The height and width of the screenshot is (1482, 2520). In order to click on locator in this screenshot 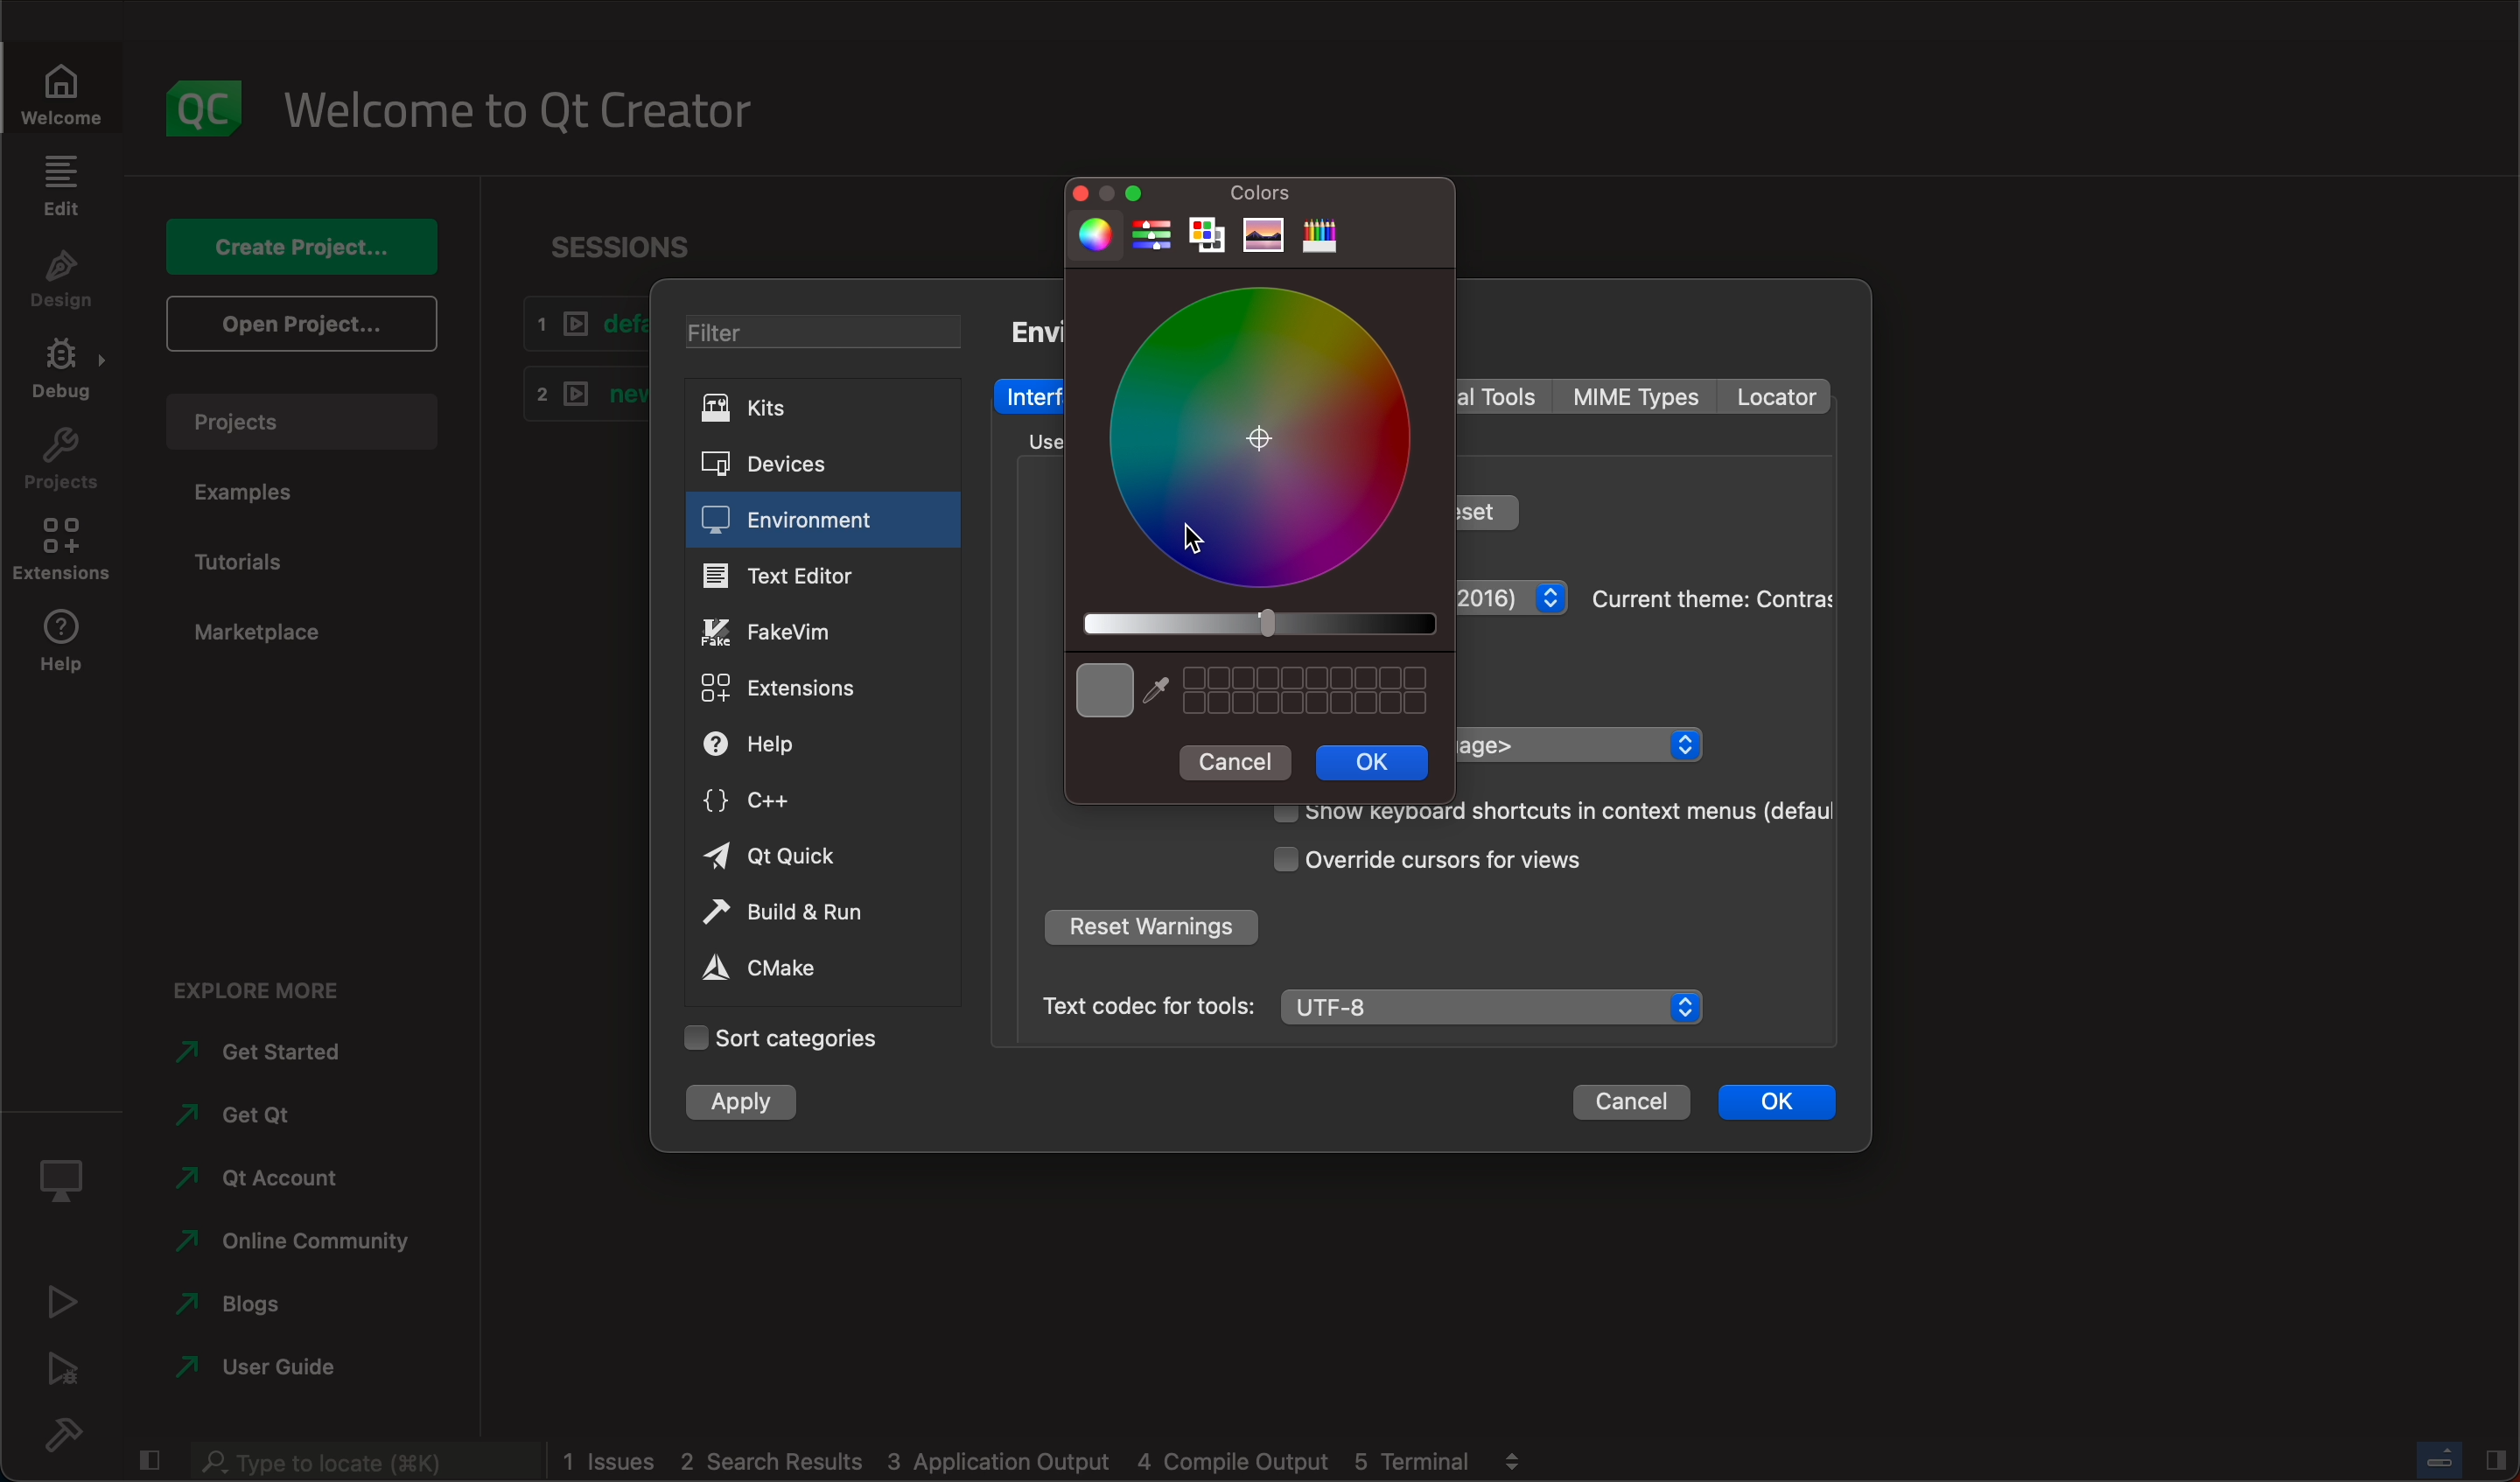, I will do `click(1774, 397)`.